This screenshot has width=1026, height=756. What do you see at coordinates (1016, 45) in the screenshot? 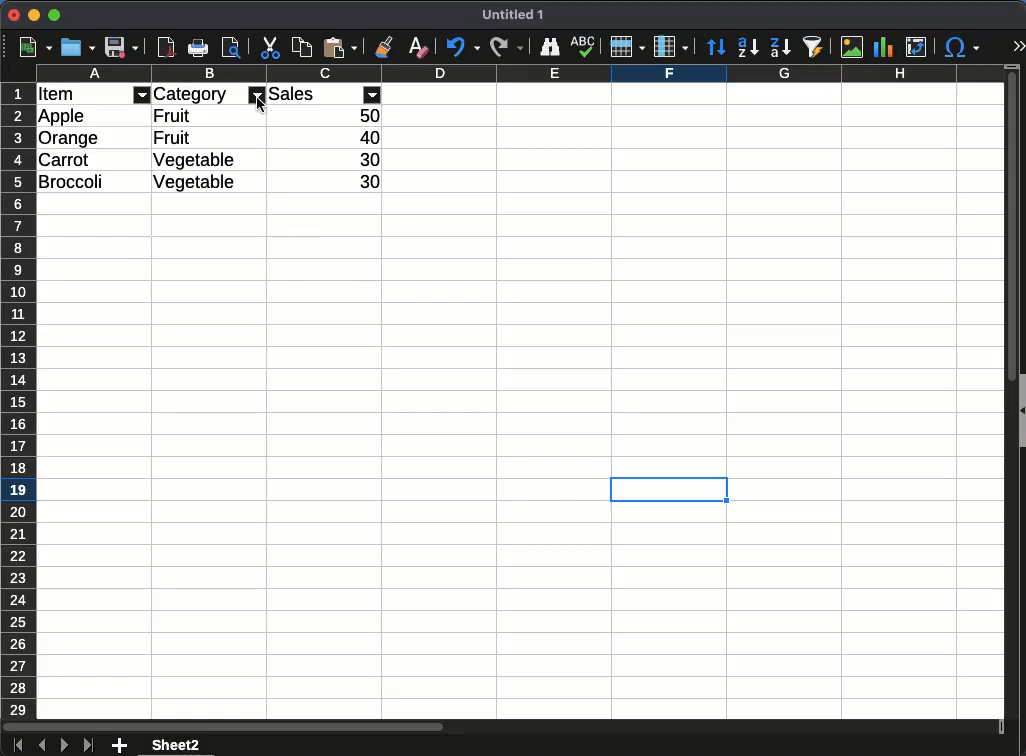
I see `expand` at bounding box center [1016, 45].